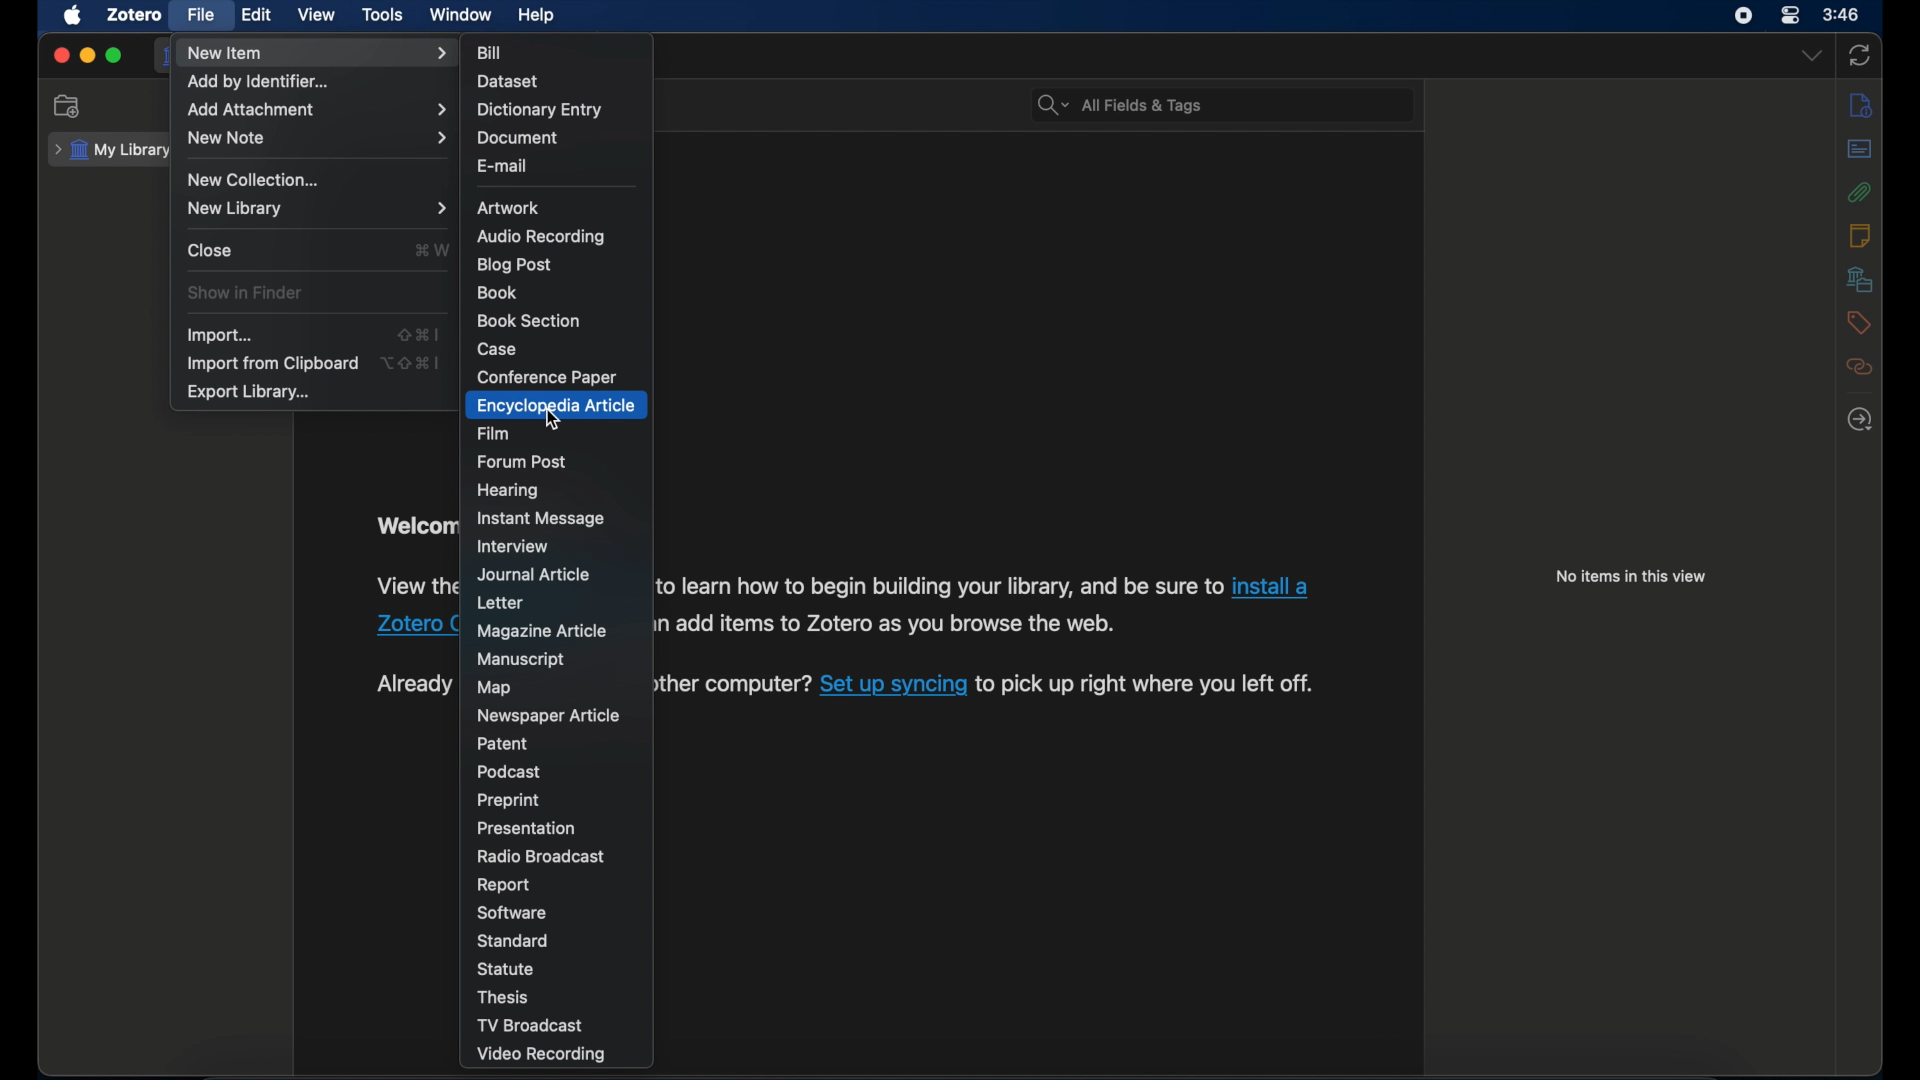 Image resolution: width=1920 pixels, height=1080 pixels. Describe the element at coordinates (503, 743) in the screenshot. I see `patent` at that location.